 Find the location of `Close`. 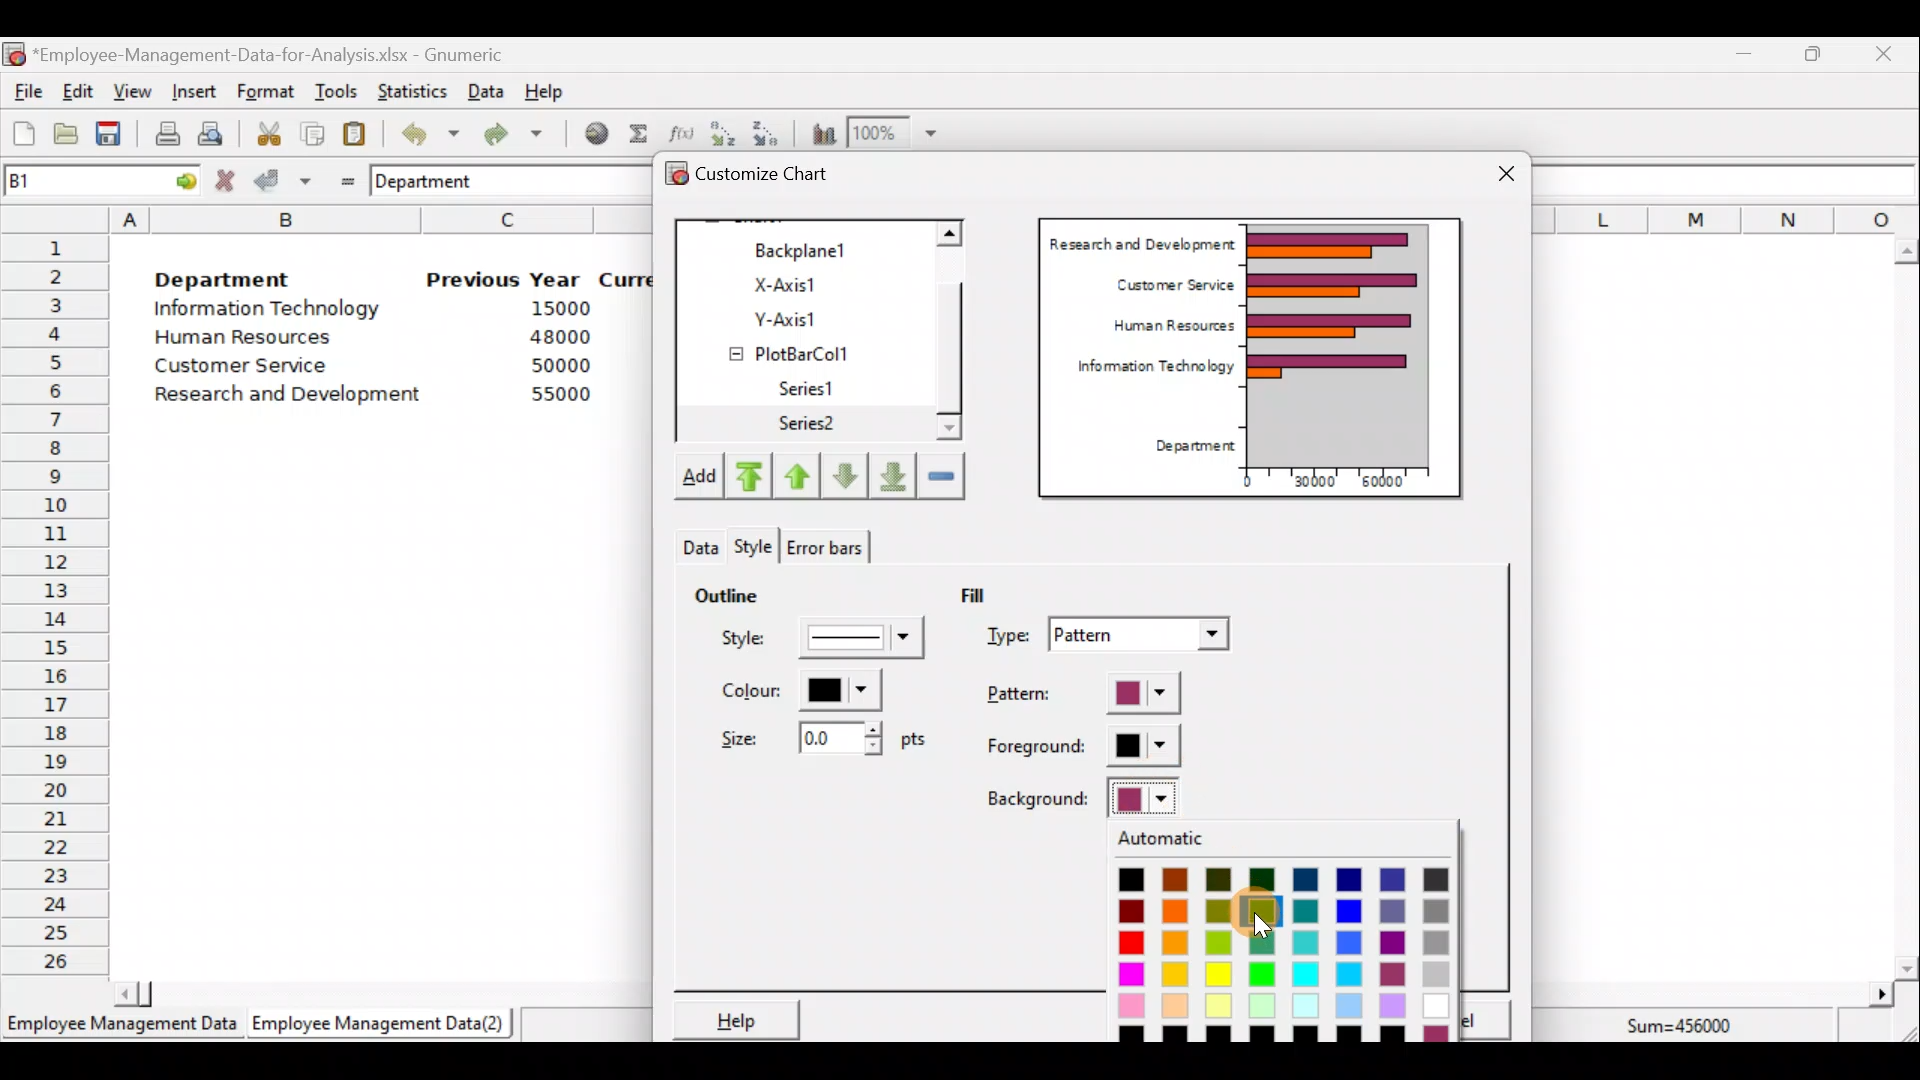

Close is located at coordinates (1506, 176).